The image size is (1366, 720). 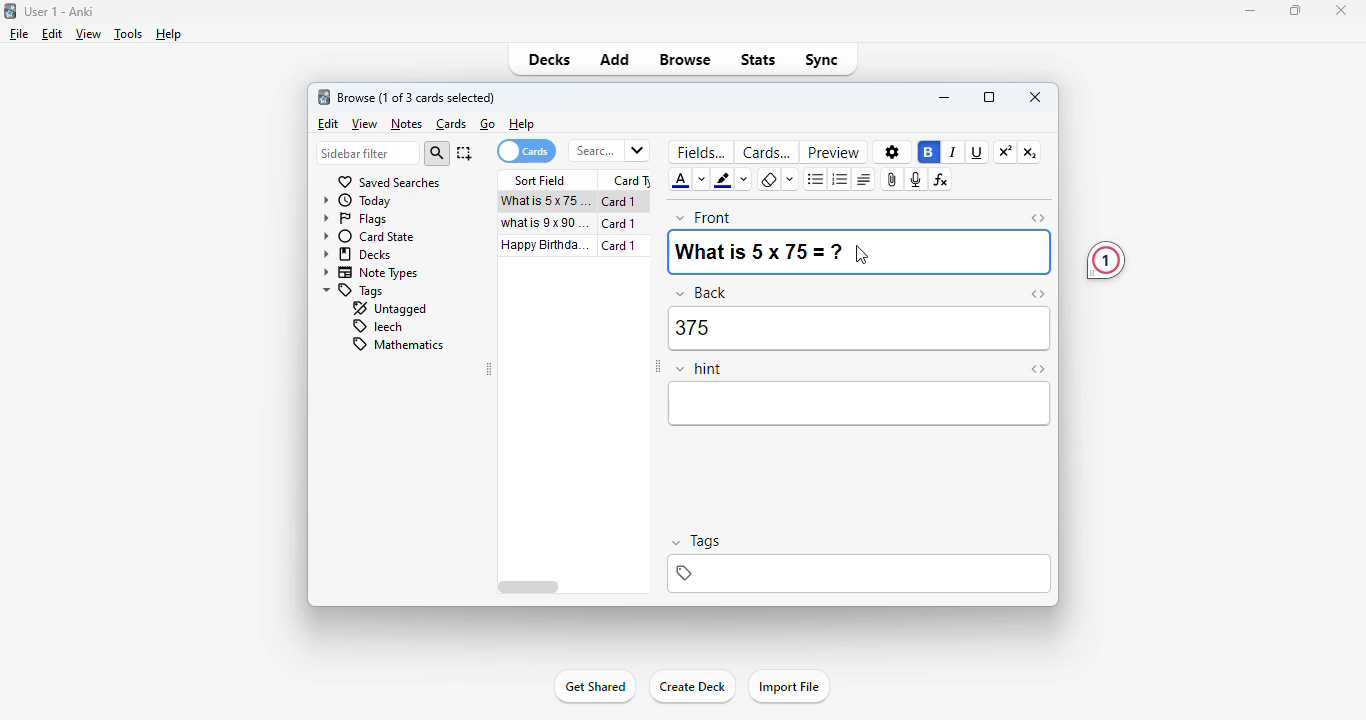 I want to click on cards , so click(x=766, y=153).